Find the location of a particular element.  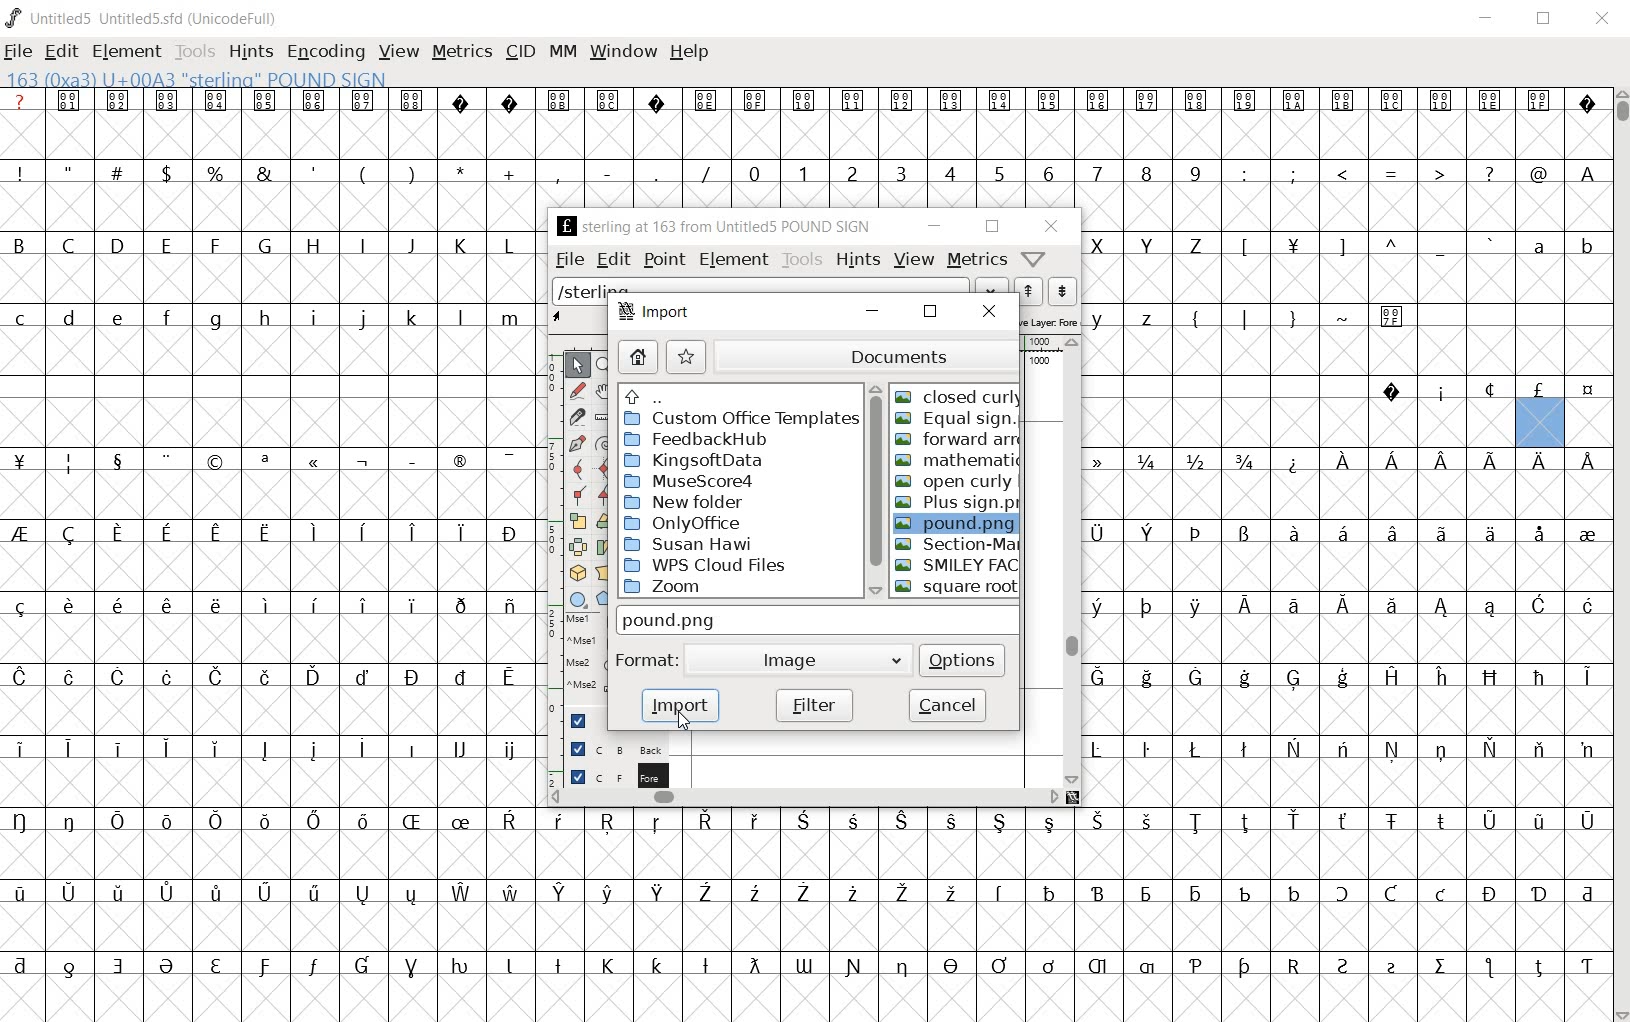

/sterling is located at coordinates (762, 286).